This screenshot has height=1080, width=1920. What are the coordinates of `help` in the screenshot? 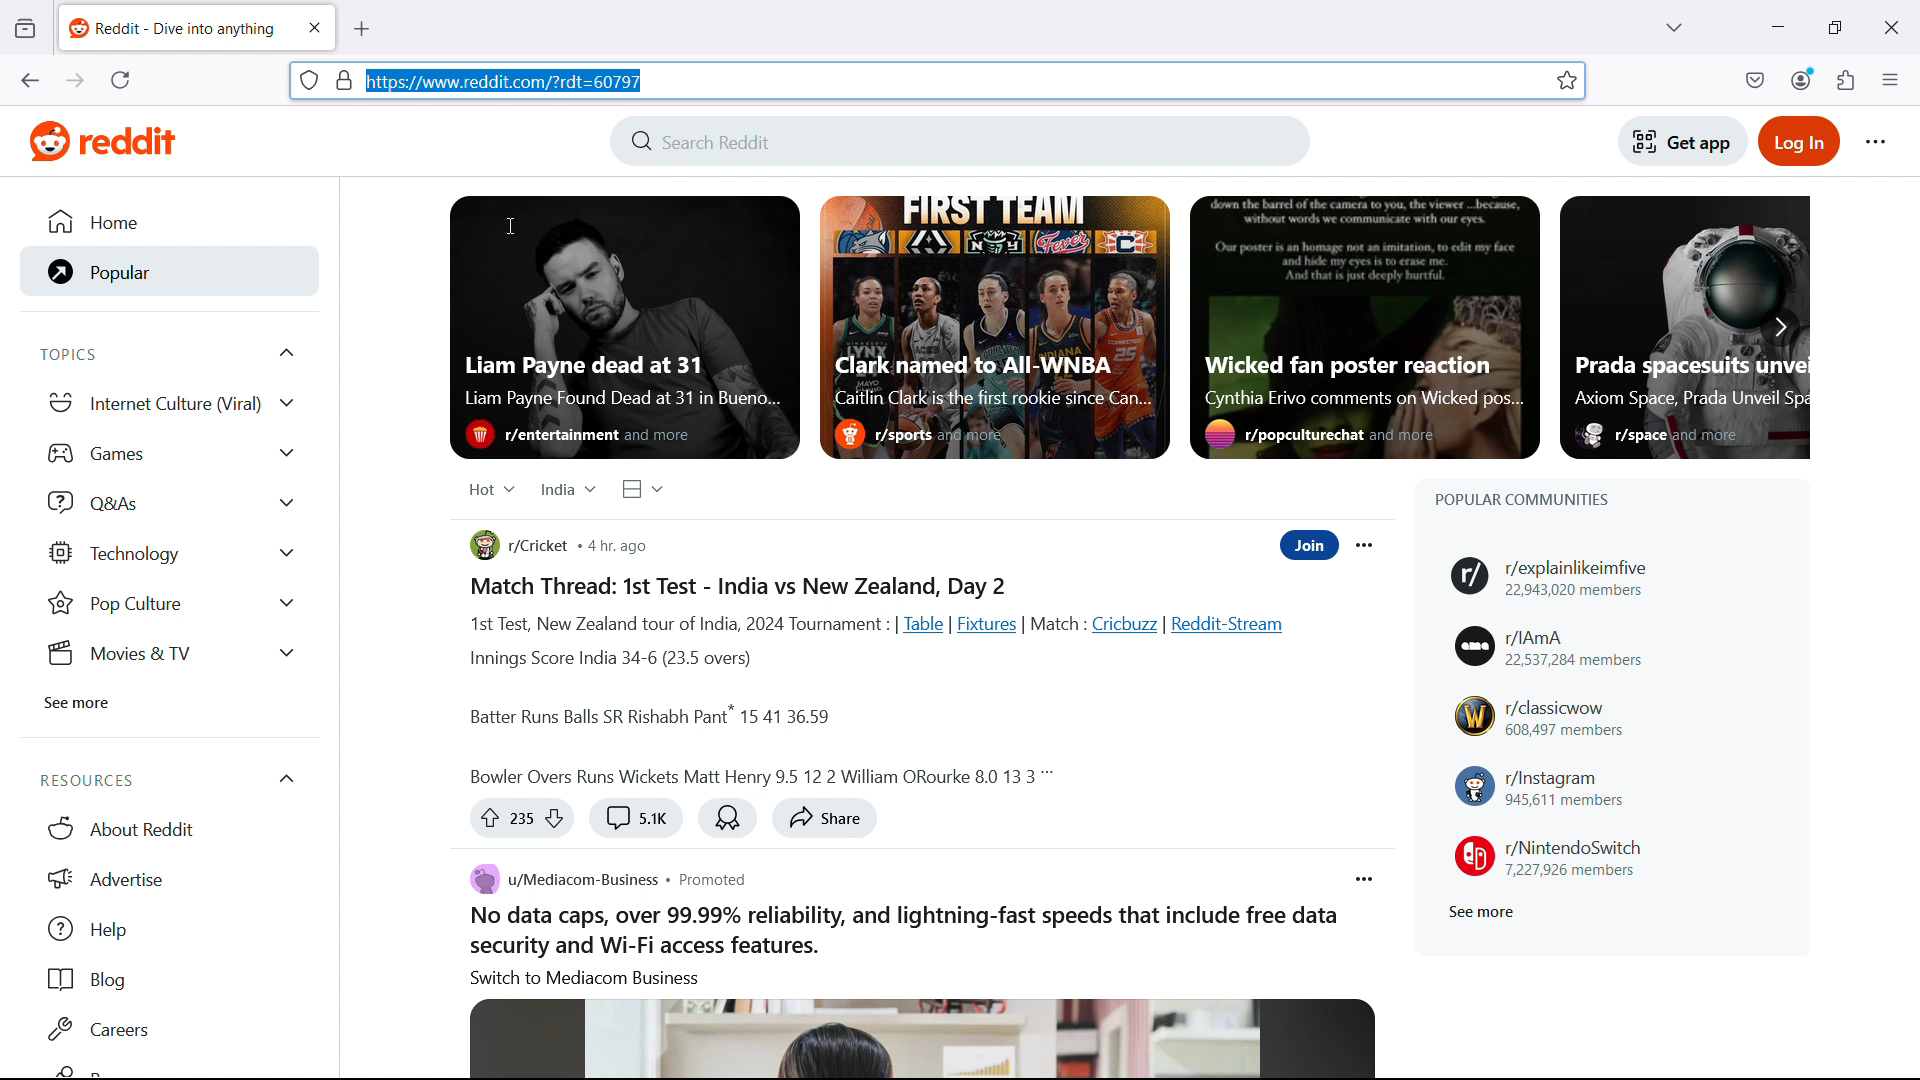 It's located at (168, 930).